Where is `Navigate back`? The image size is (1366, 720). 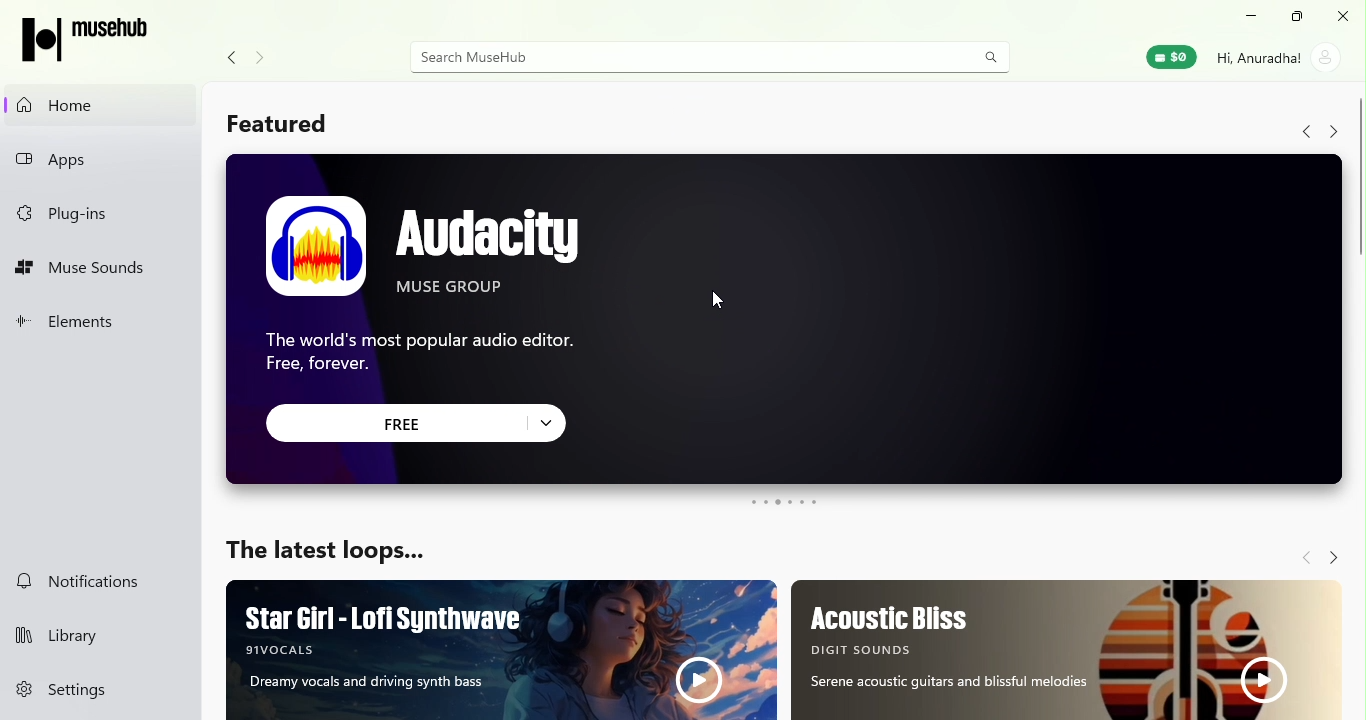 Navigate back is located at coordinates (1304, 557).